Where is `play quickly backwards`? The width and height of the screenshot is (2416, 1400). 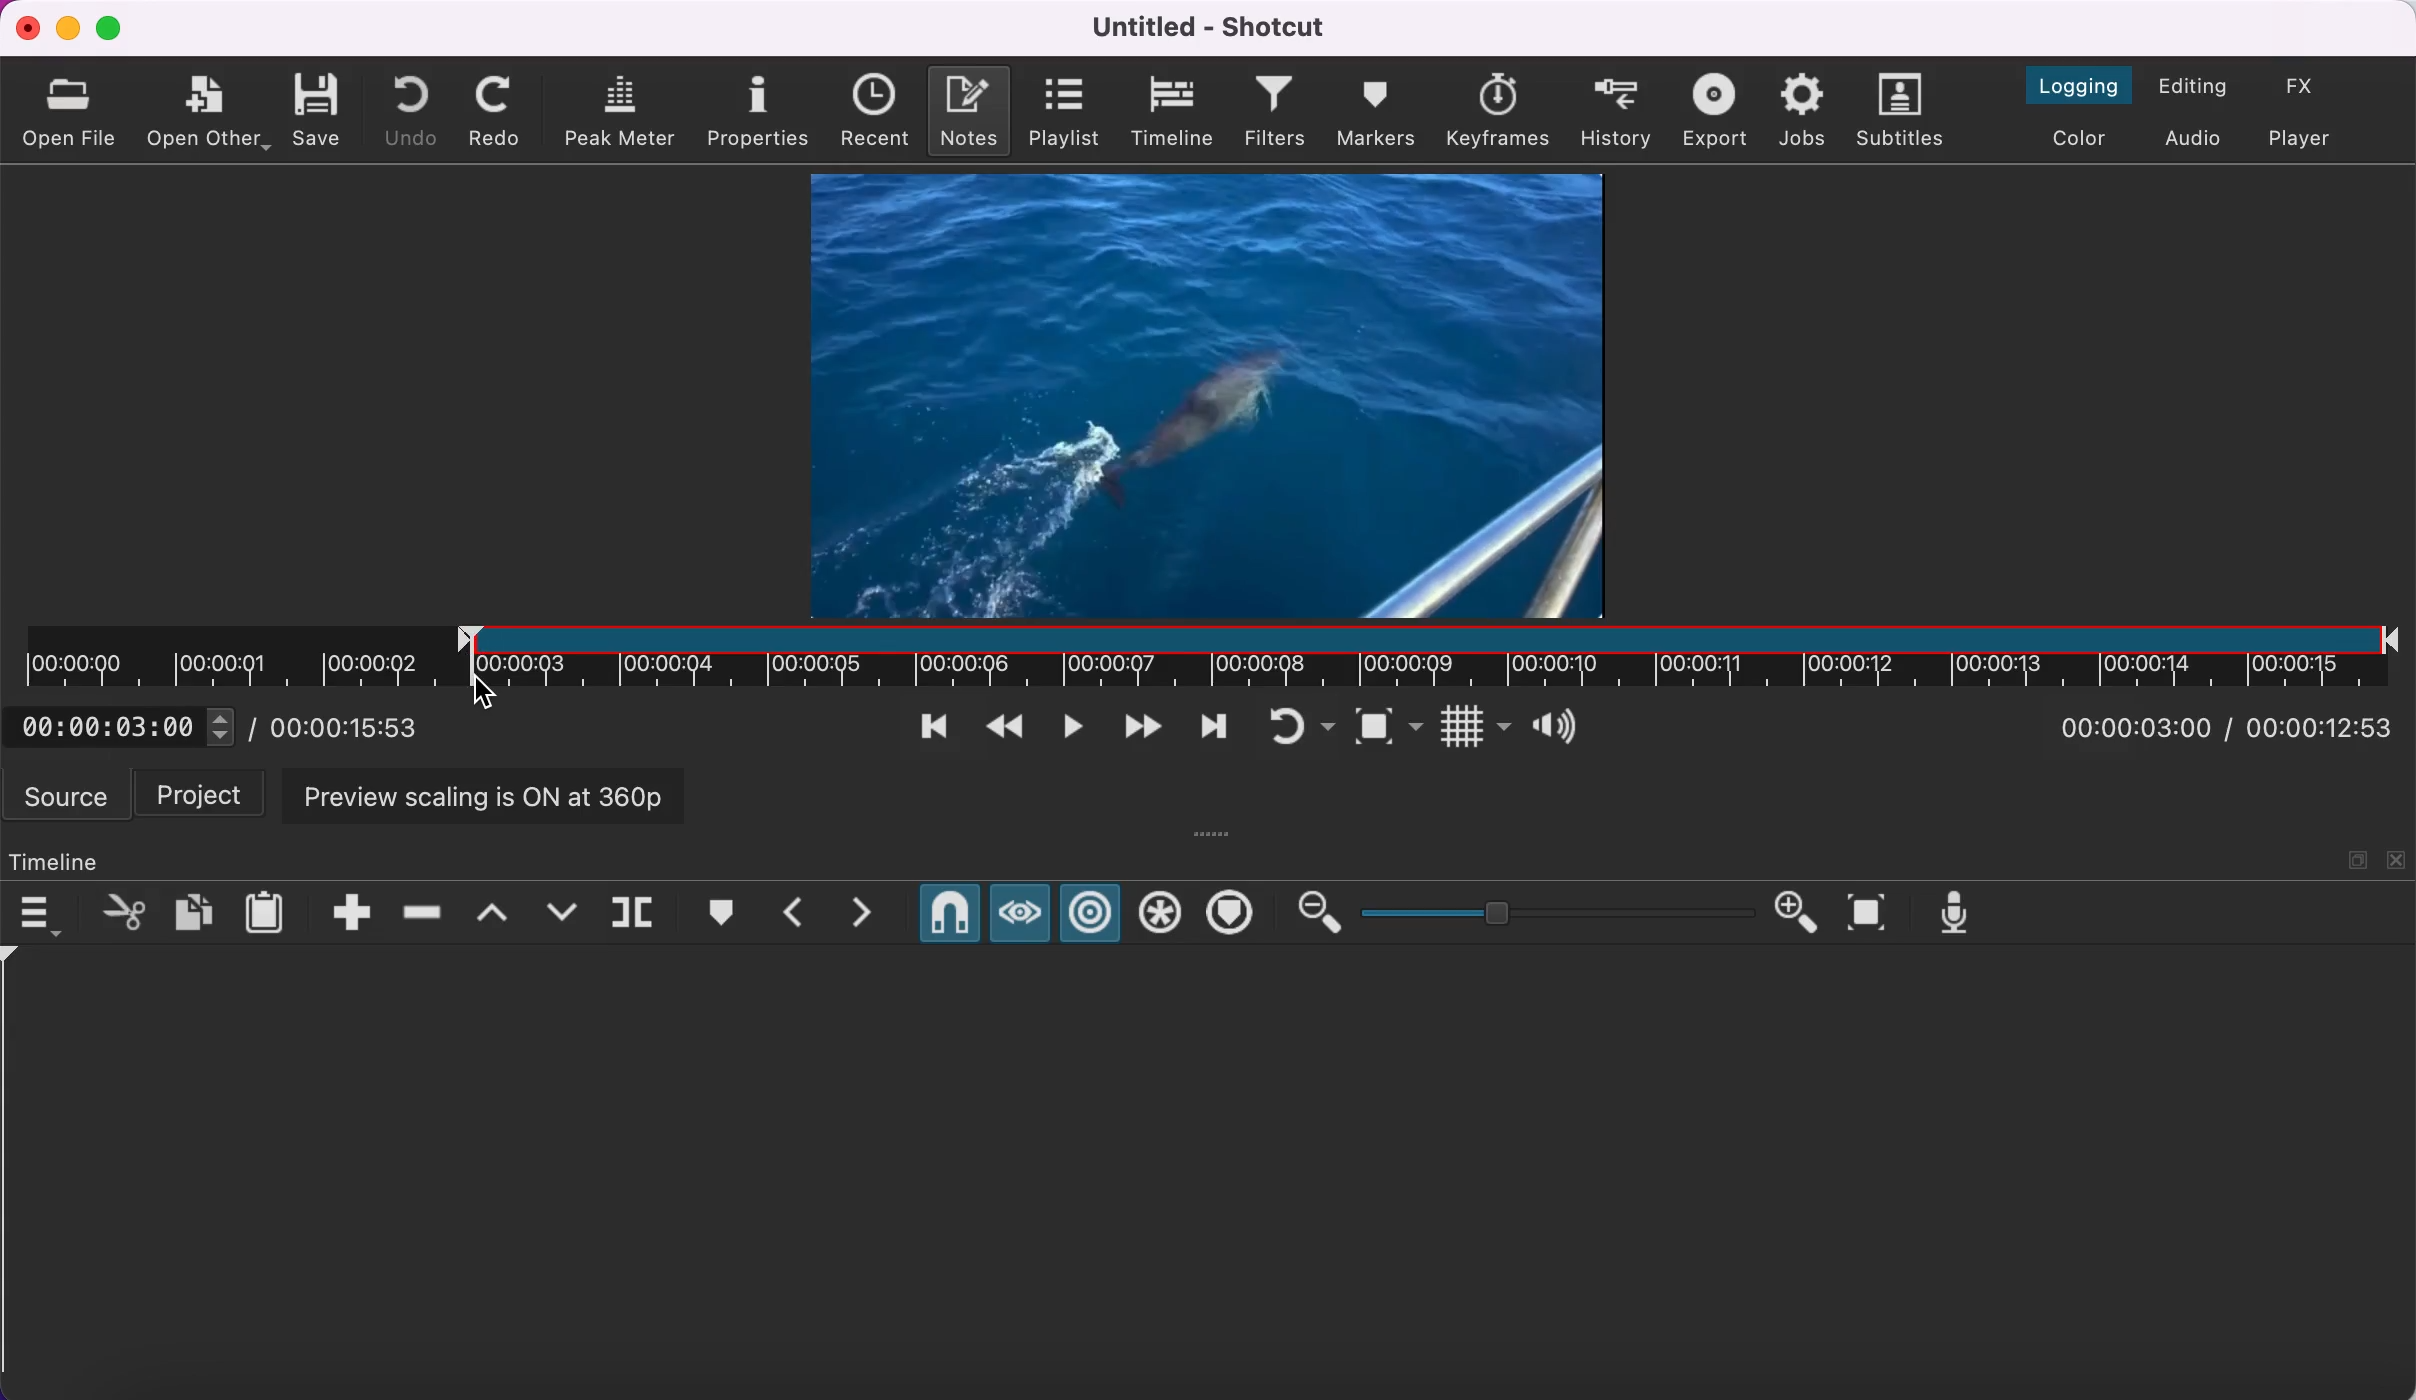
play quickly backwards is located at coordinates (1003, 730).